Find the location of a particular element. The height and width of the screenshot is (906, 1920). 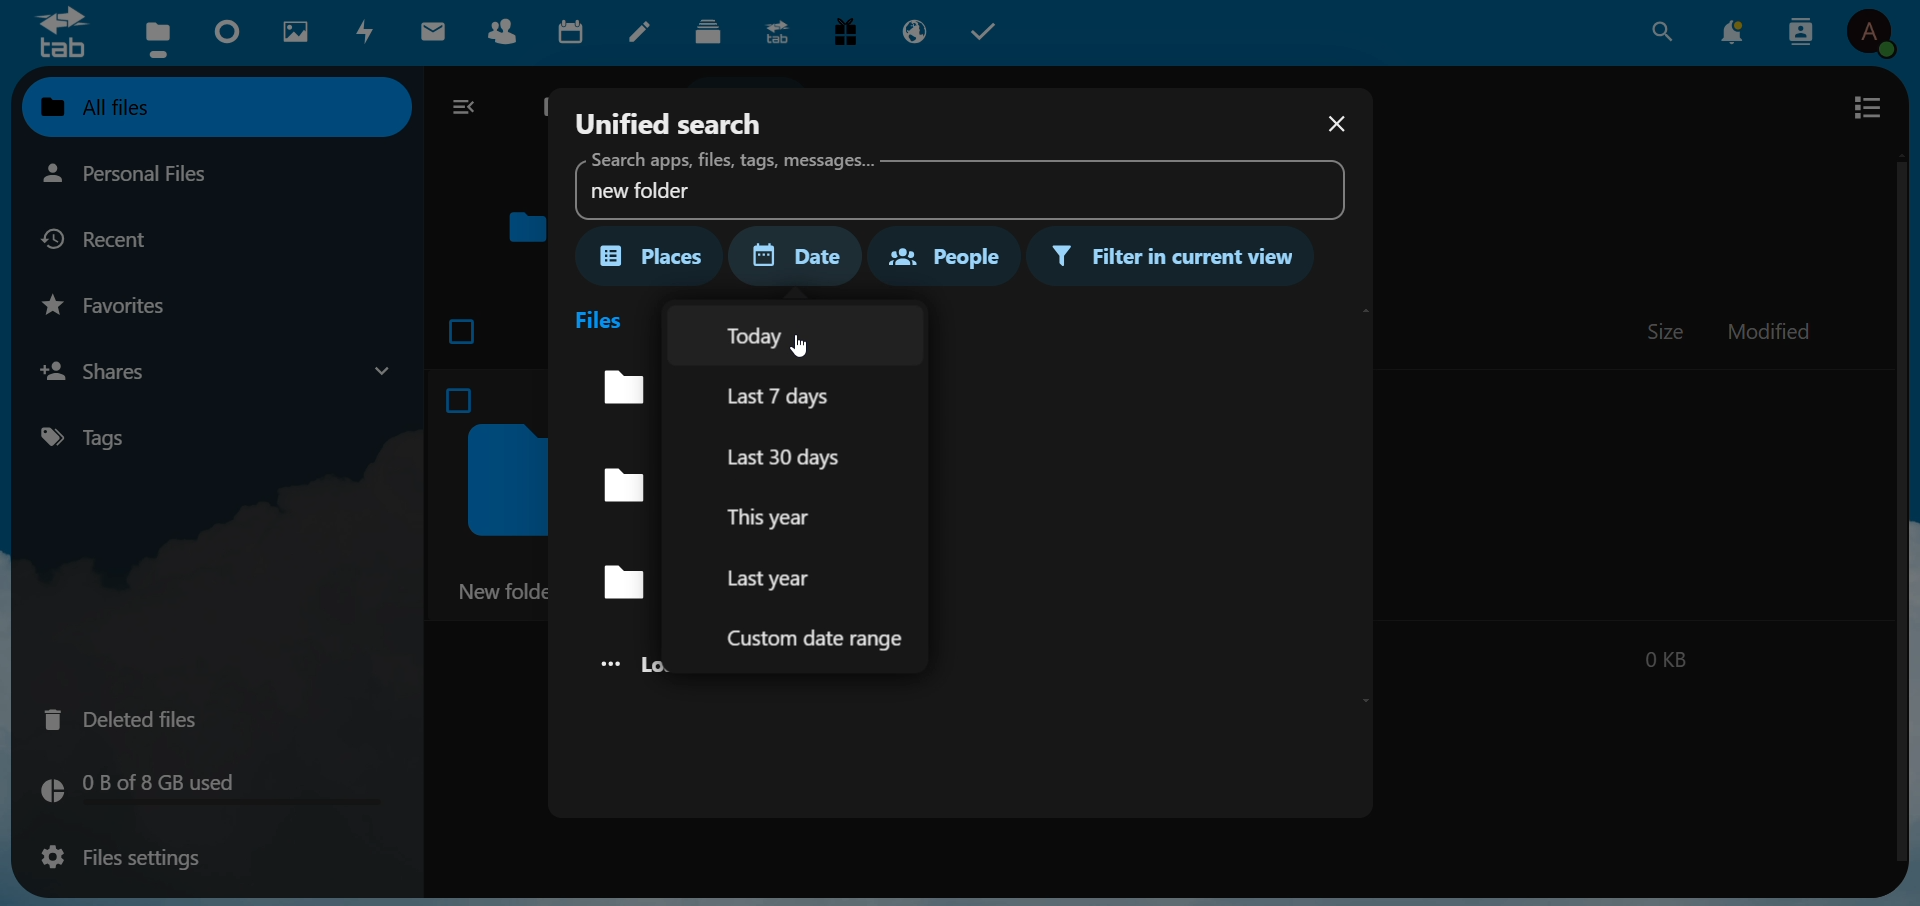

new folder is located at coordinates (612, 582).